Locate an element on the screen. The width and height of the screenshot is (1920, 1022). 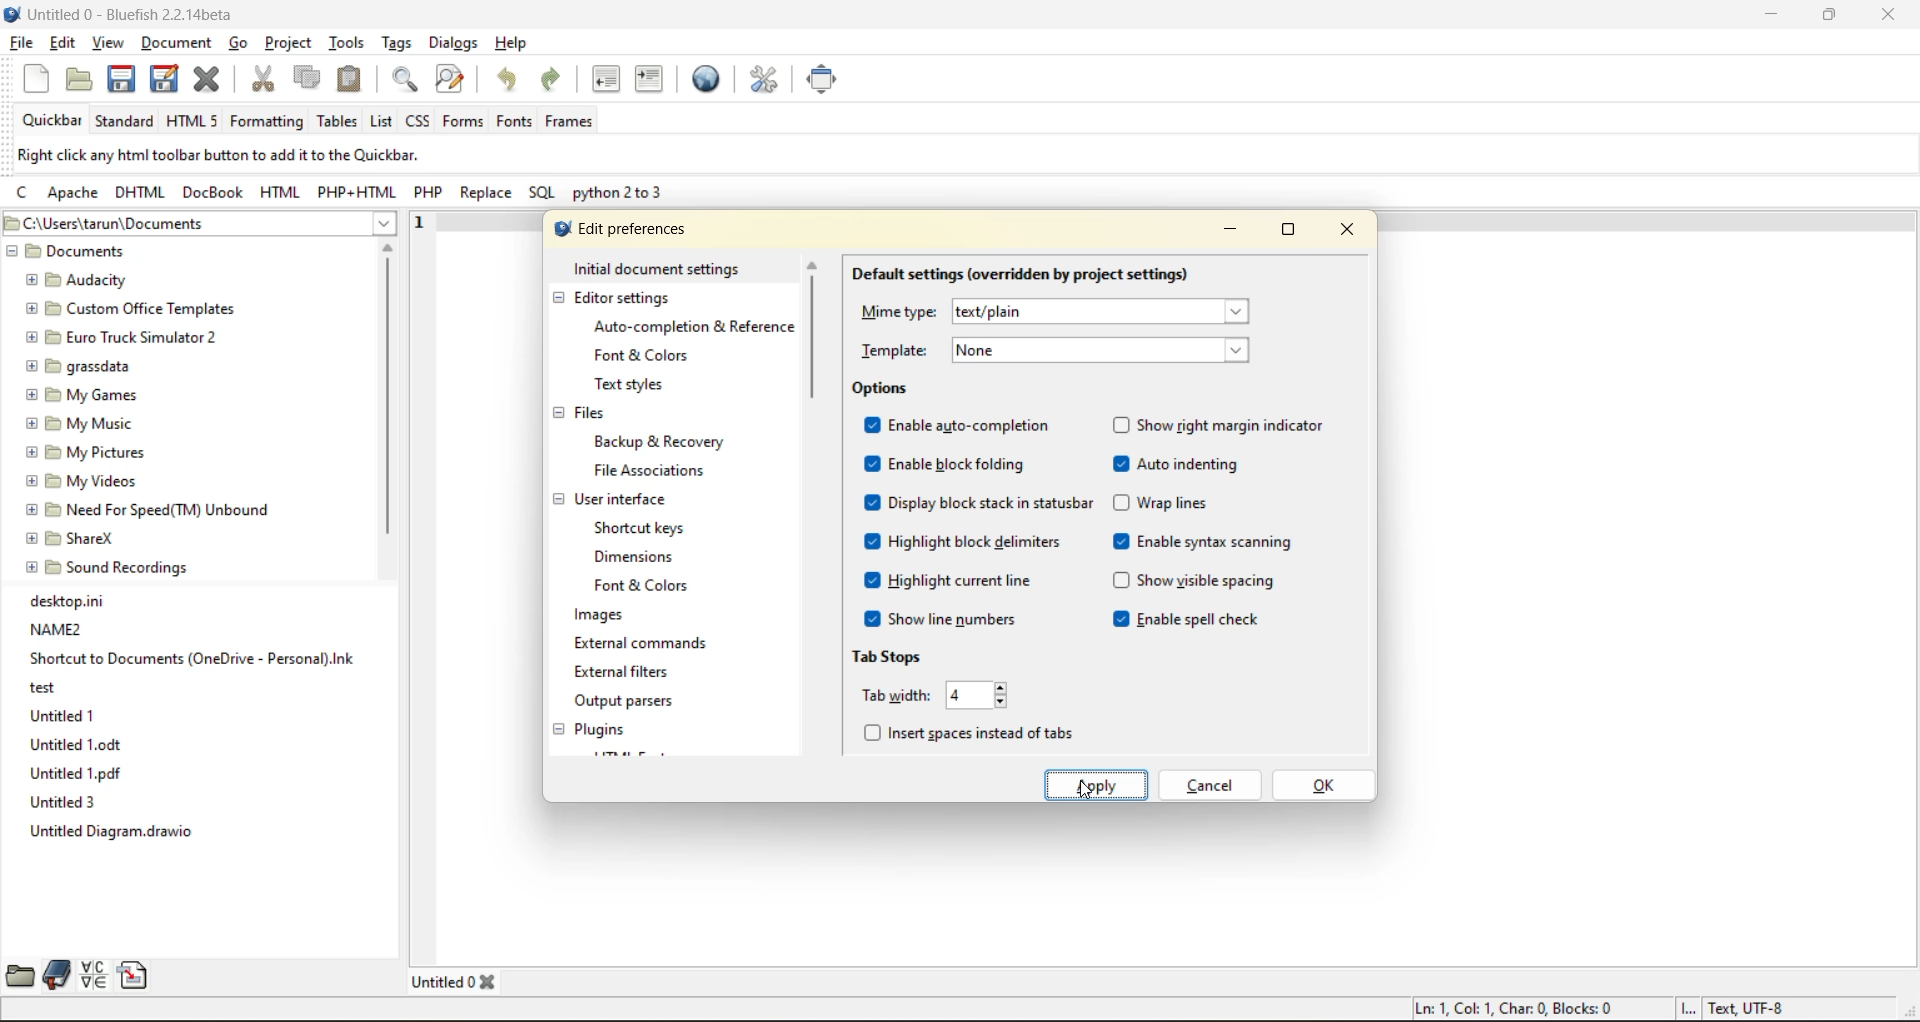
tabs is located at coordinates (459, 980).